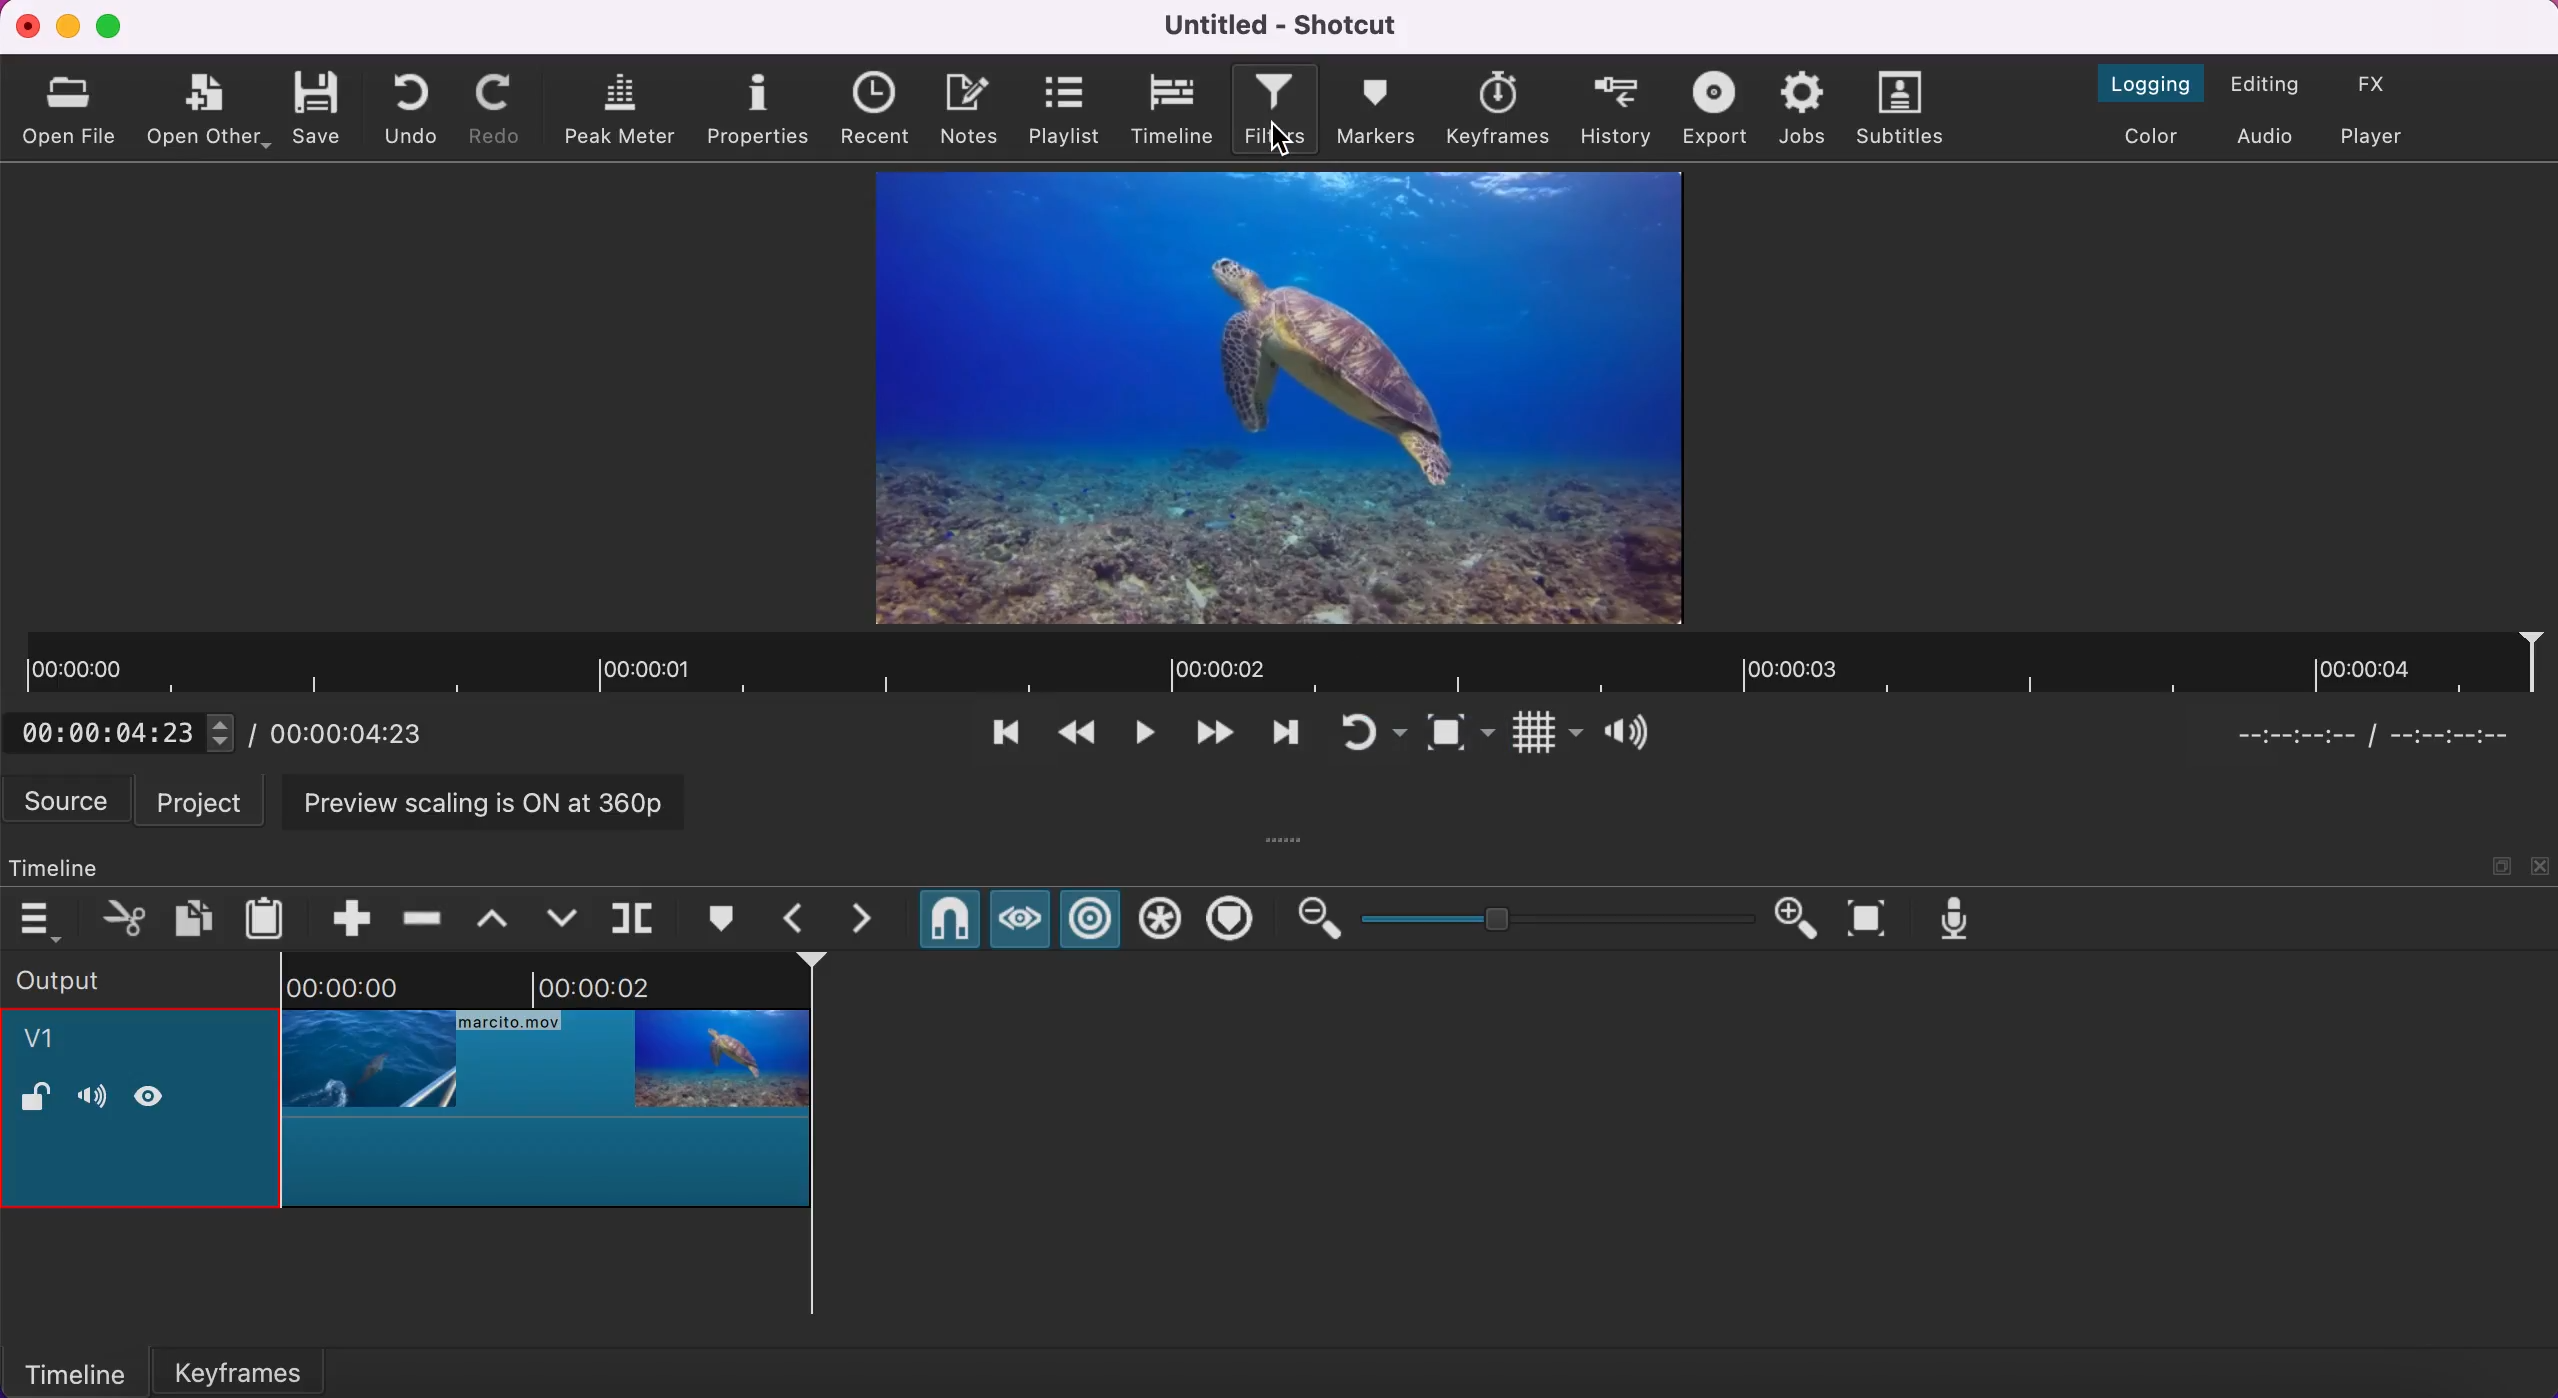 Image resolution: width=2558 pixels, height=1398 pixels. I want to click on close, so click(29, 25).